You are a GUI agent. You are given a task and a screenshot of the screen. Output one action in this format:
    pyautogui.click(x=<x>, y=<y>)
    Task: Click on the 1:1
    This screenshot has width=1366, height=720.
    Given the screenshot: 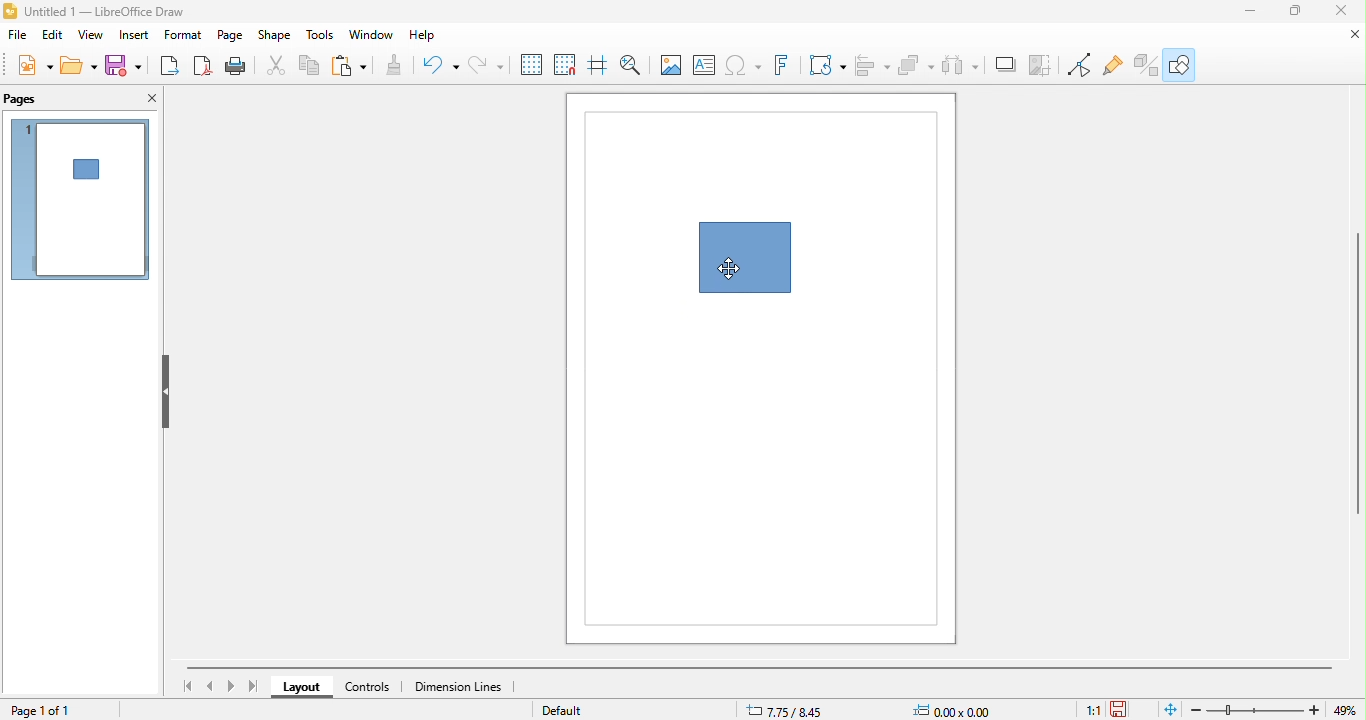 What is the action you would take?
    pyautogui.click(x=1089, y=710)
    